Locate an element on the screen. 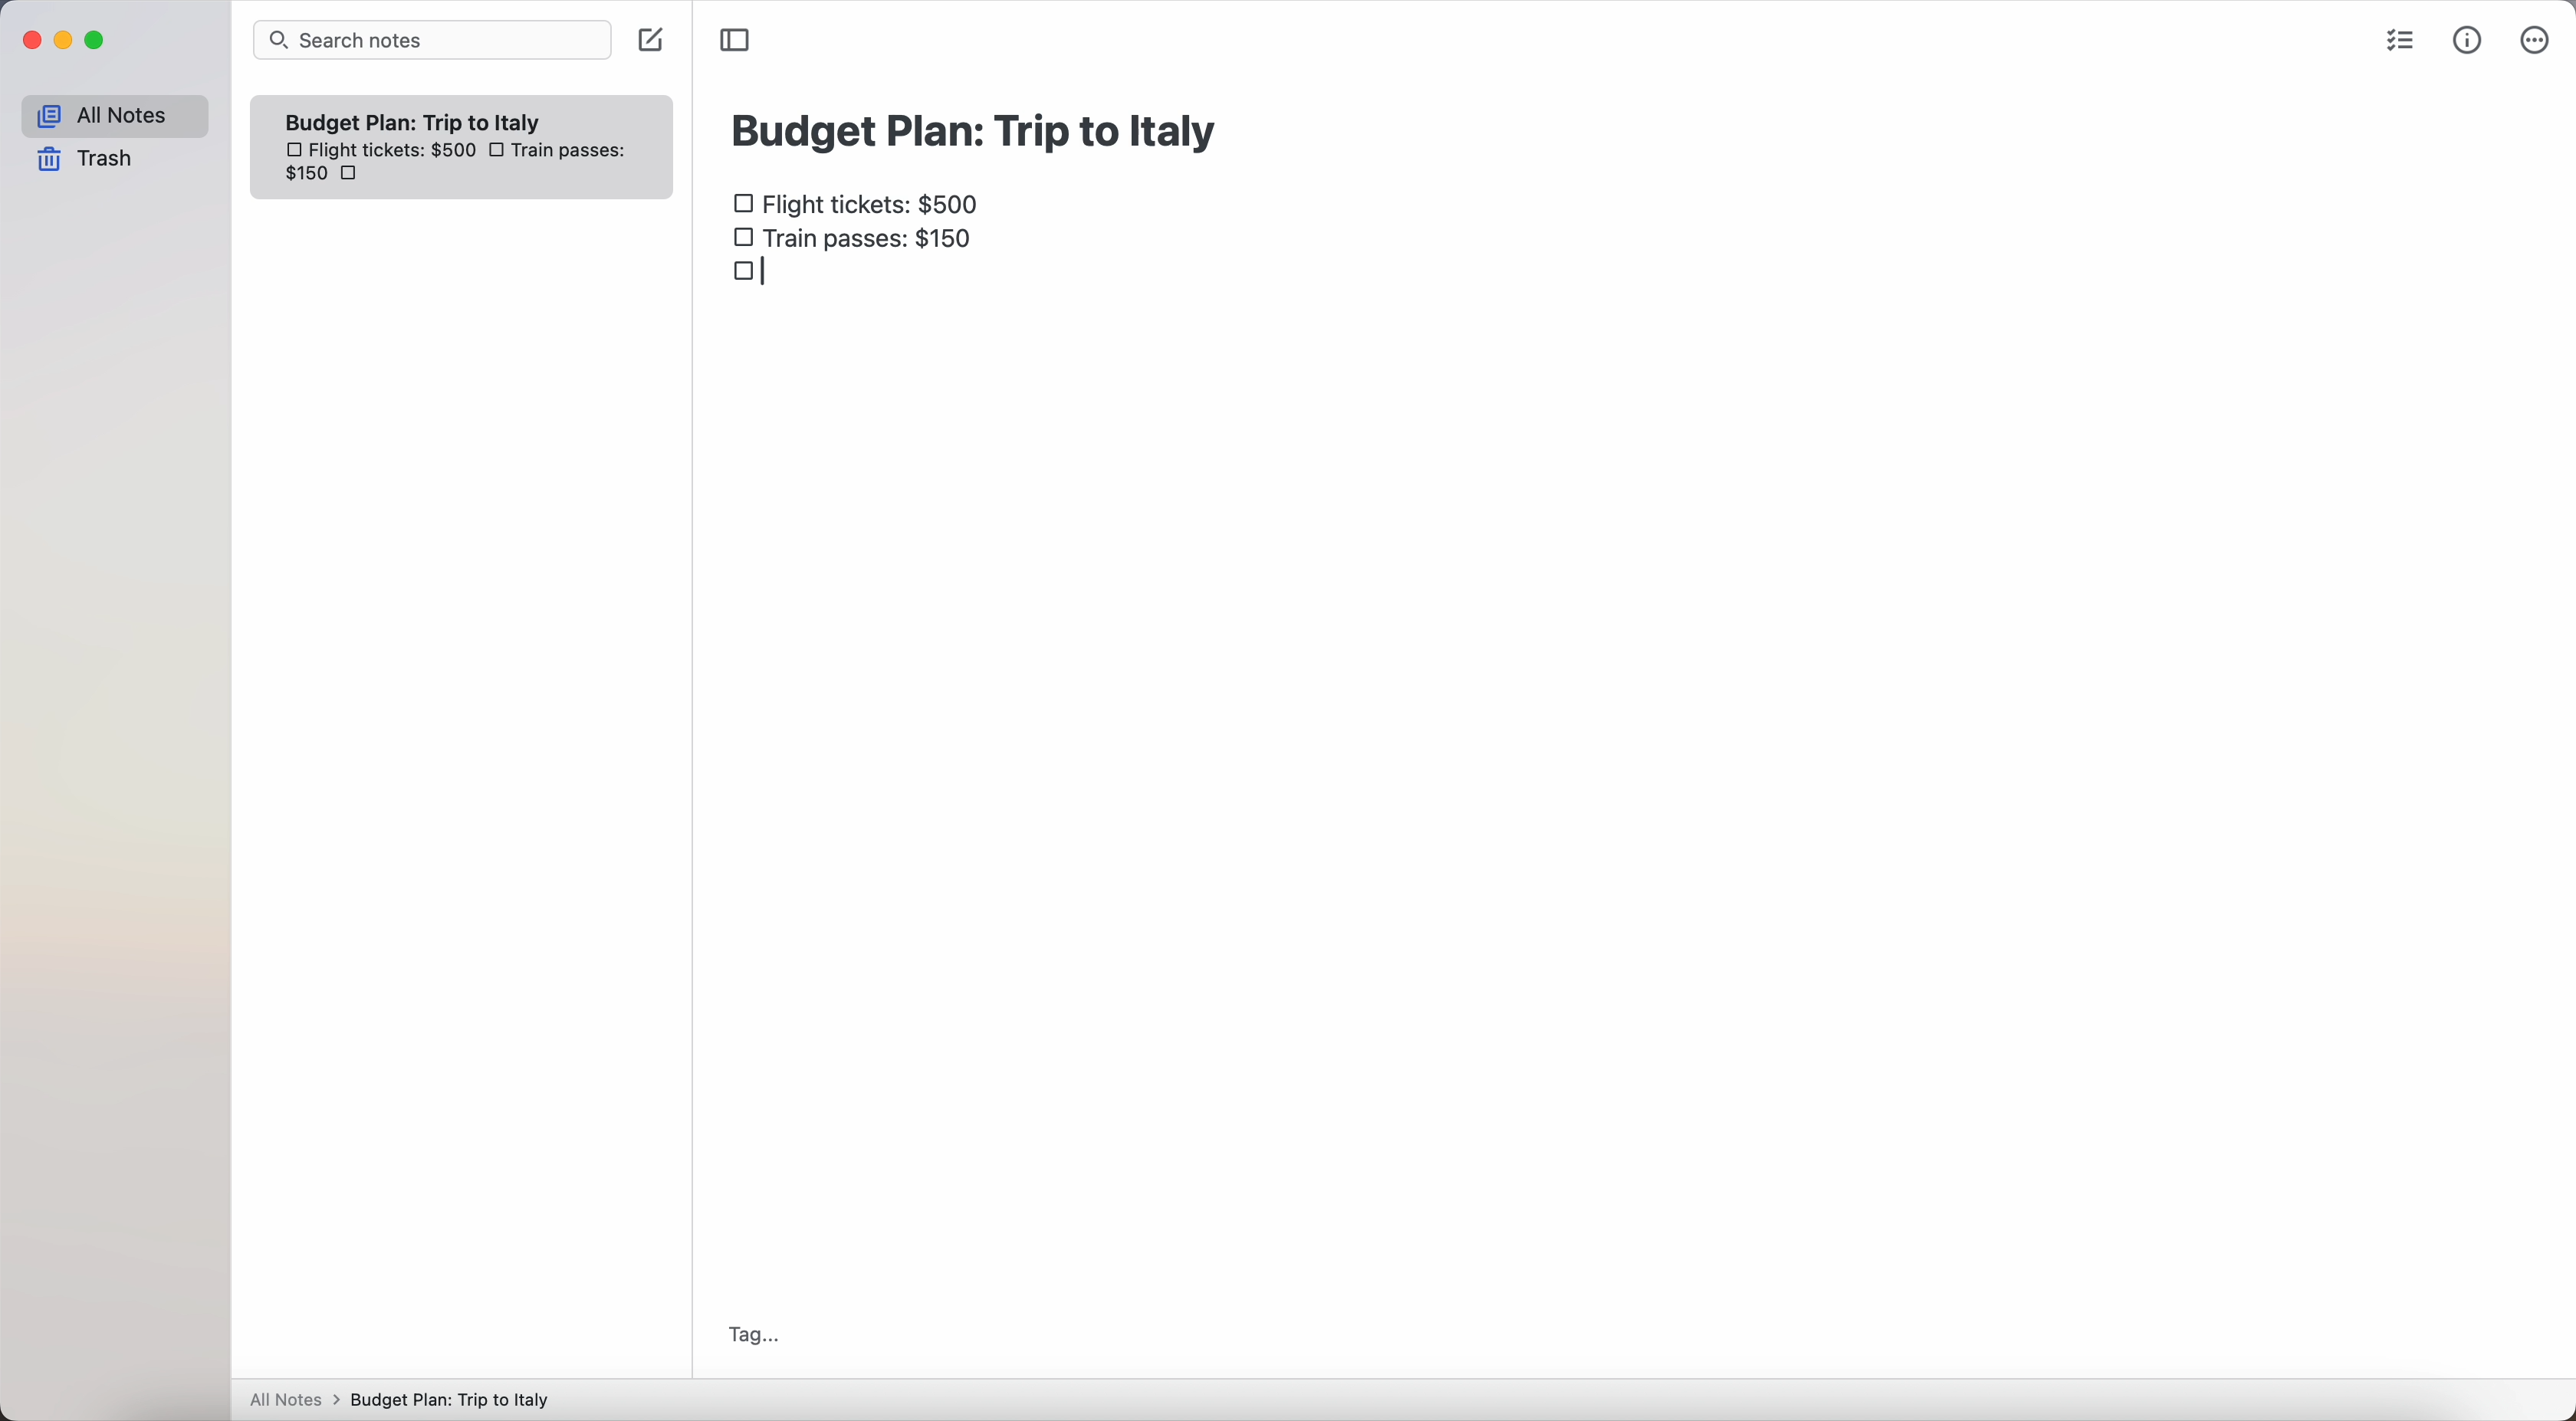  checkbox is located at coordinates (358, 177).